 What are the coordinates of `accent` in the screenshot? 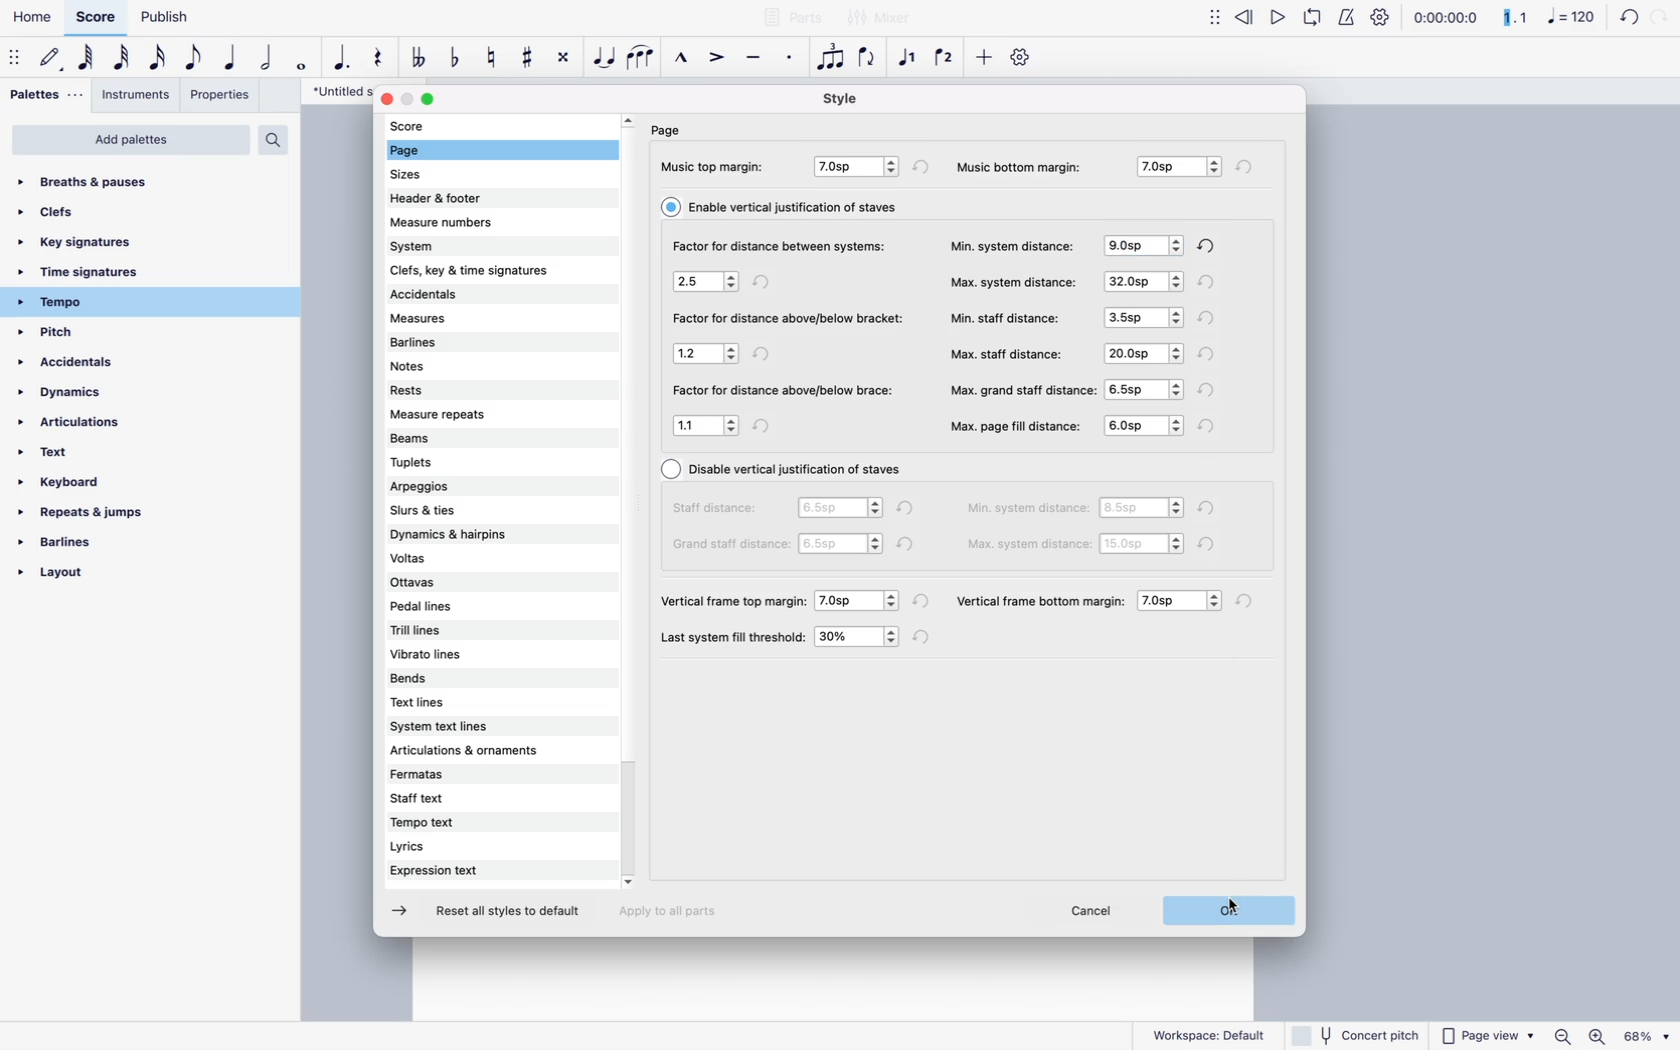 It's located at (719, 56).